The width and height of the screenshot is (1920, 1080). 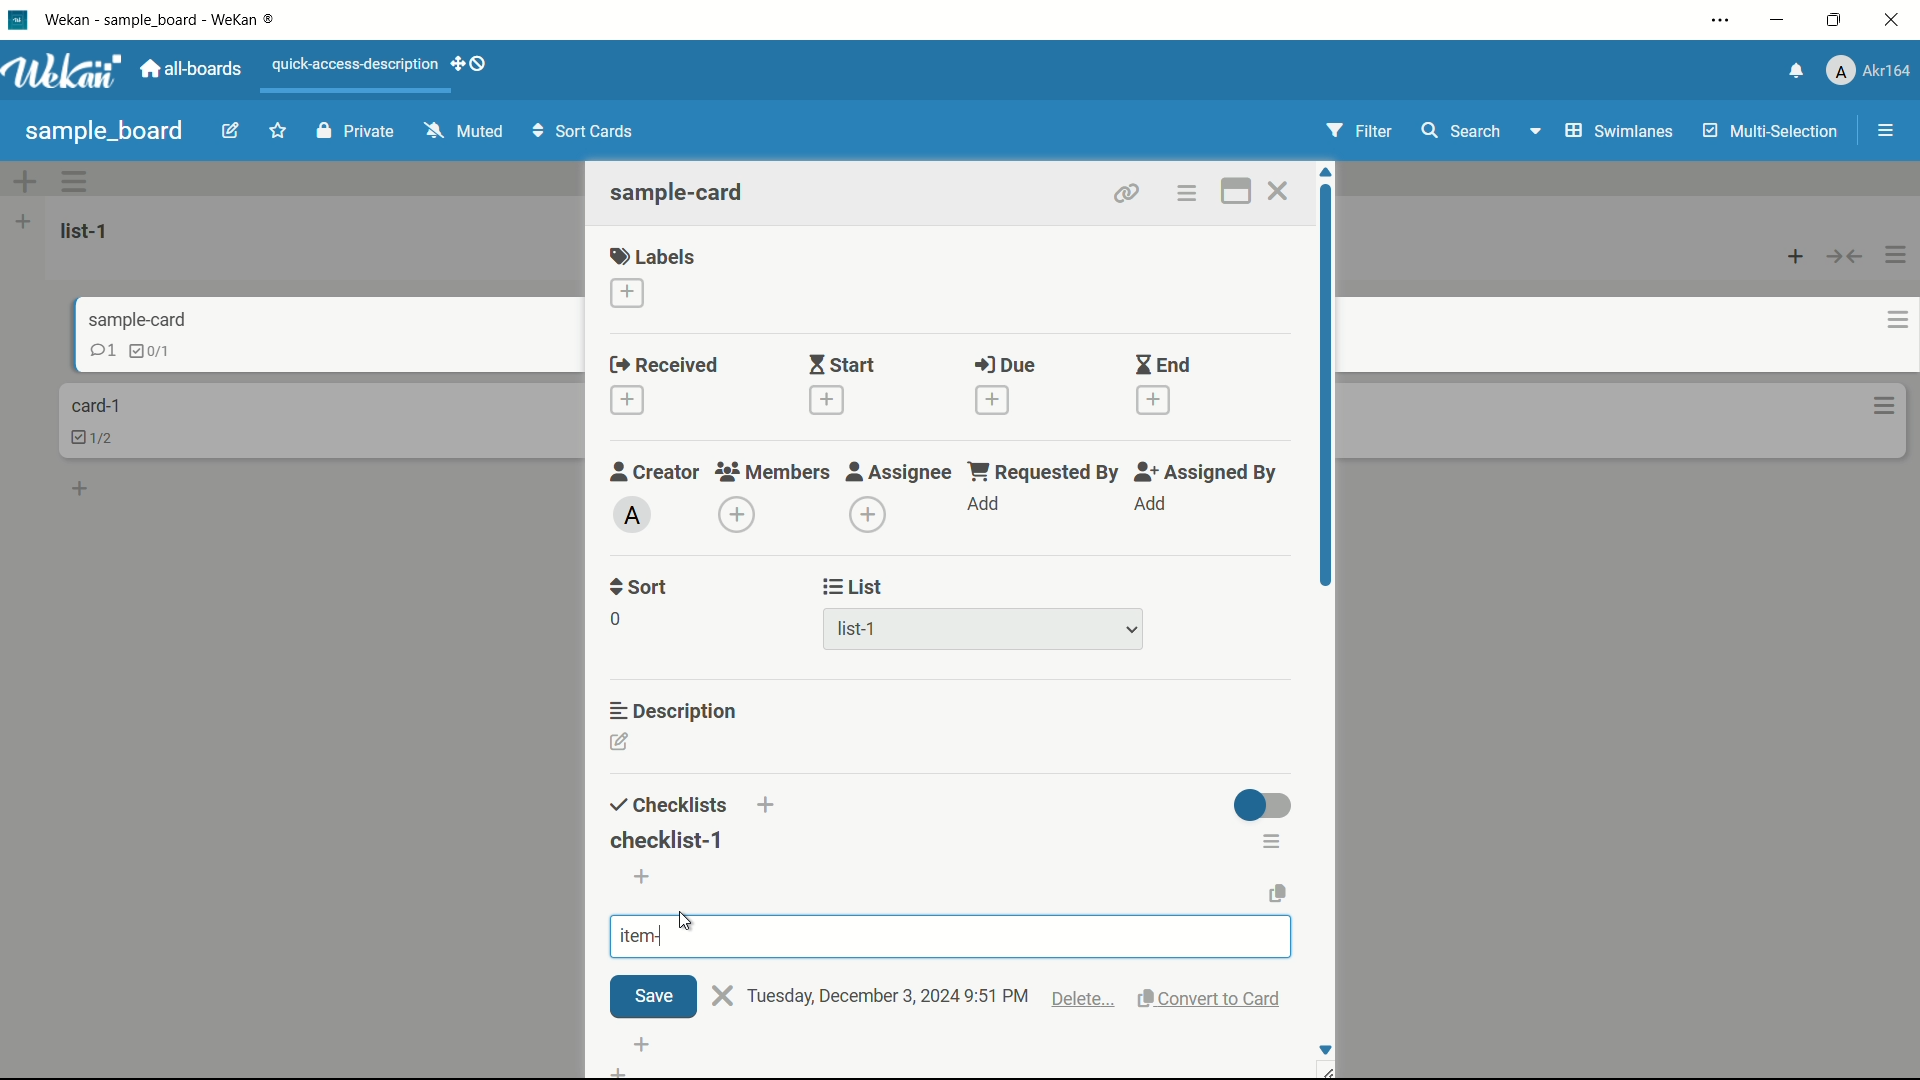 I want to click on maximize, so click(x=1834, y=19).